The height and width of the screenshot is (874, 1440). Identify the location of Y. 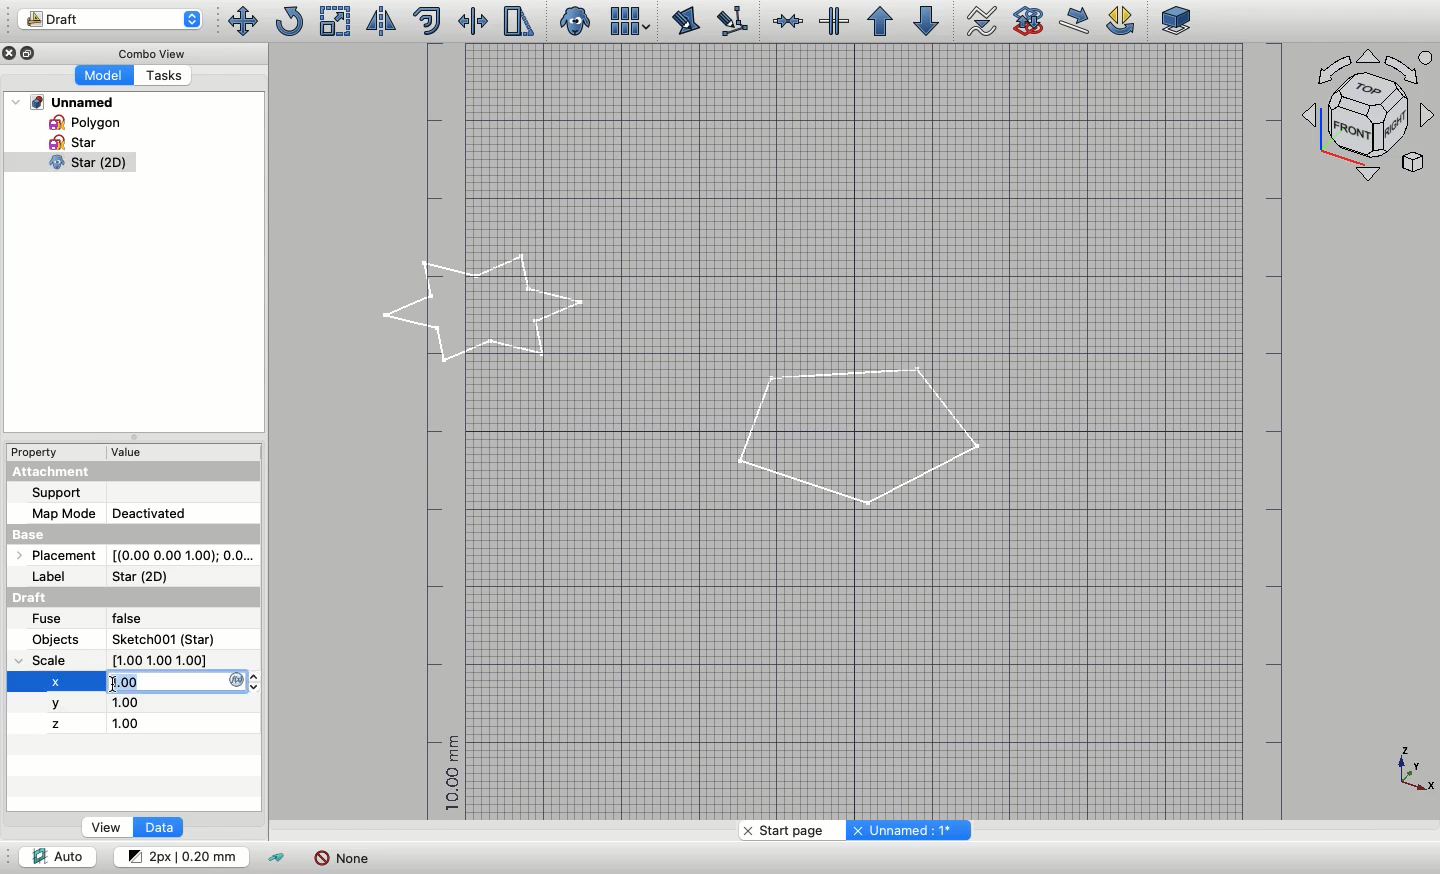
(59, 703).